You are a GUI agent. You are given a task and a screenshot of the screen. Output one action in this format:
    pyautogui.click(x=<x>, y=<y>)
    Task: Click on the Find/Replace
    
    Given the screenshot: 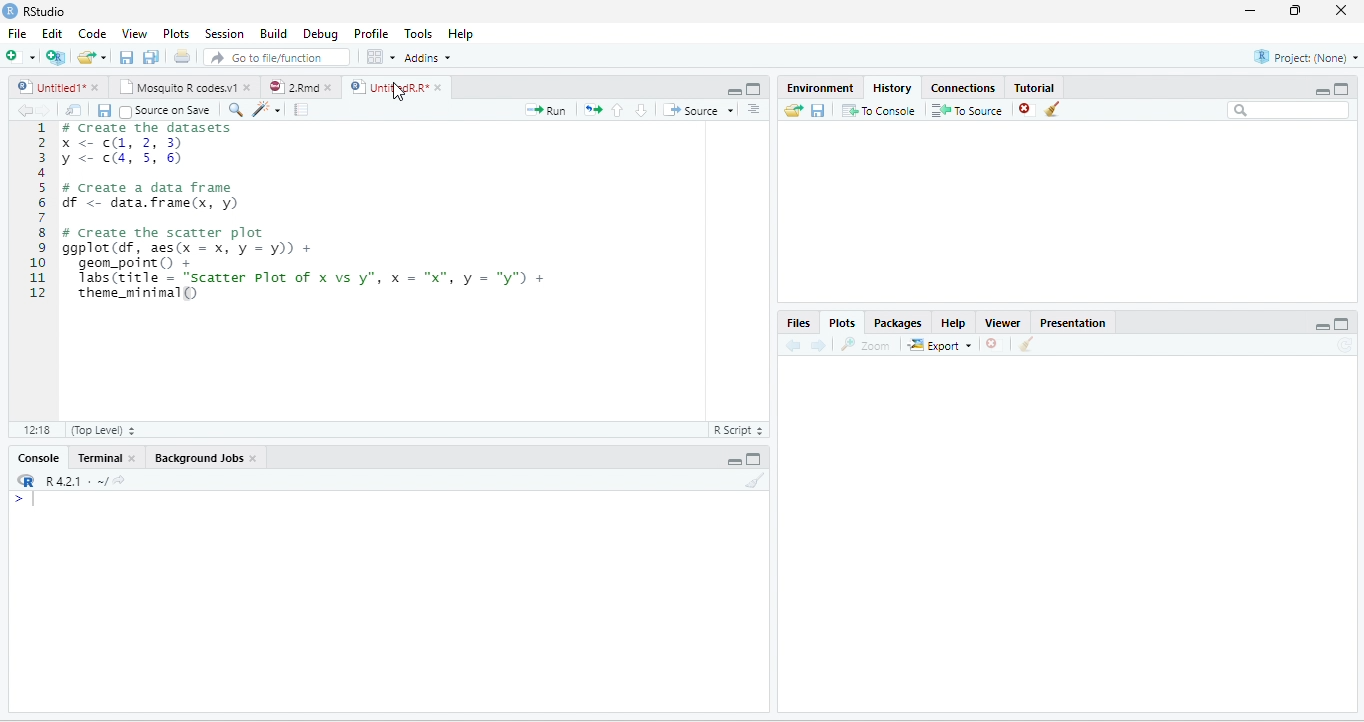 What is the action you would take?
    pyautogui.click(x=237, y=111)
    